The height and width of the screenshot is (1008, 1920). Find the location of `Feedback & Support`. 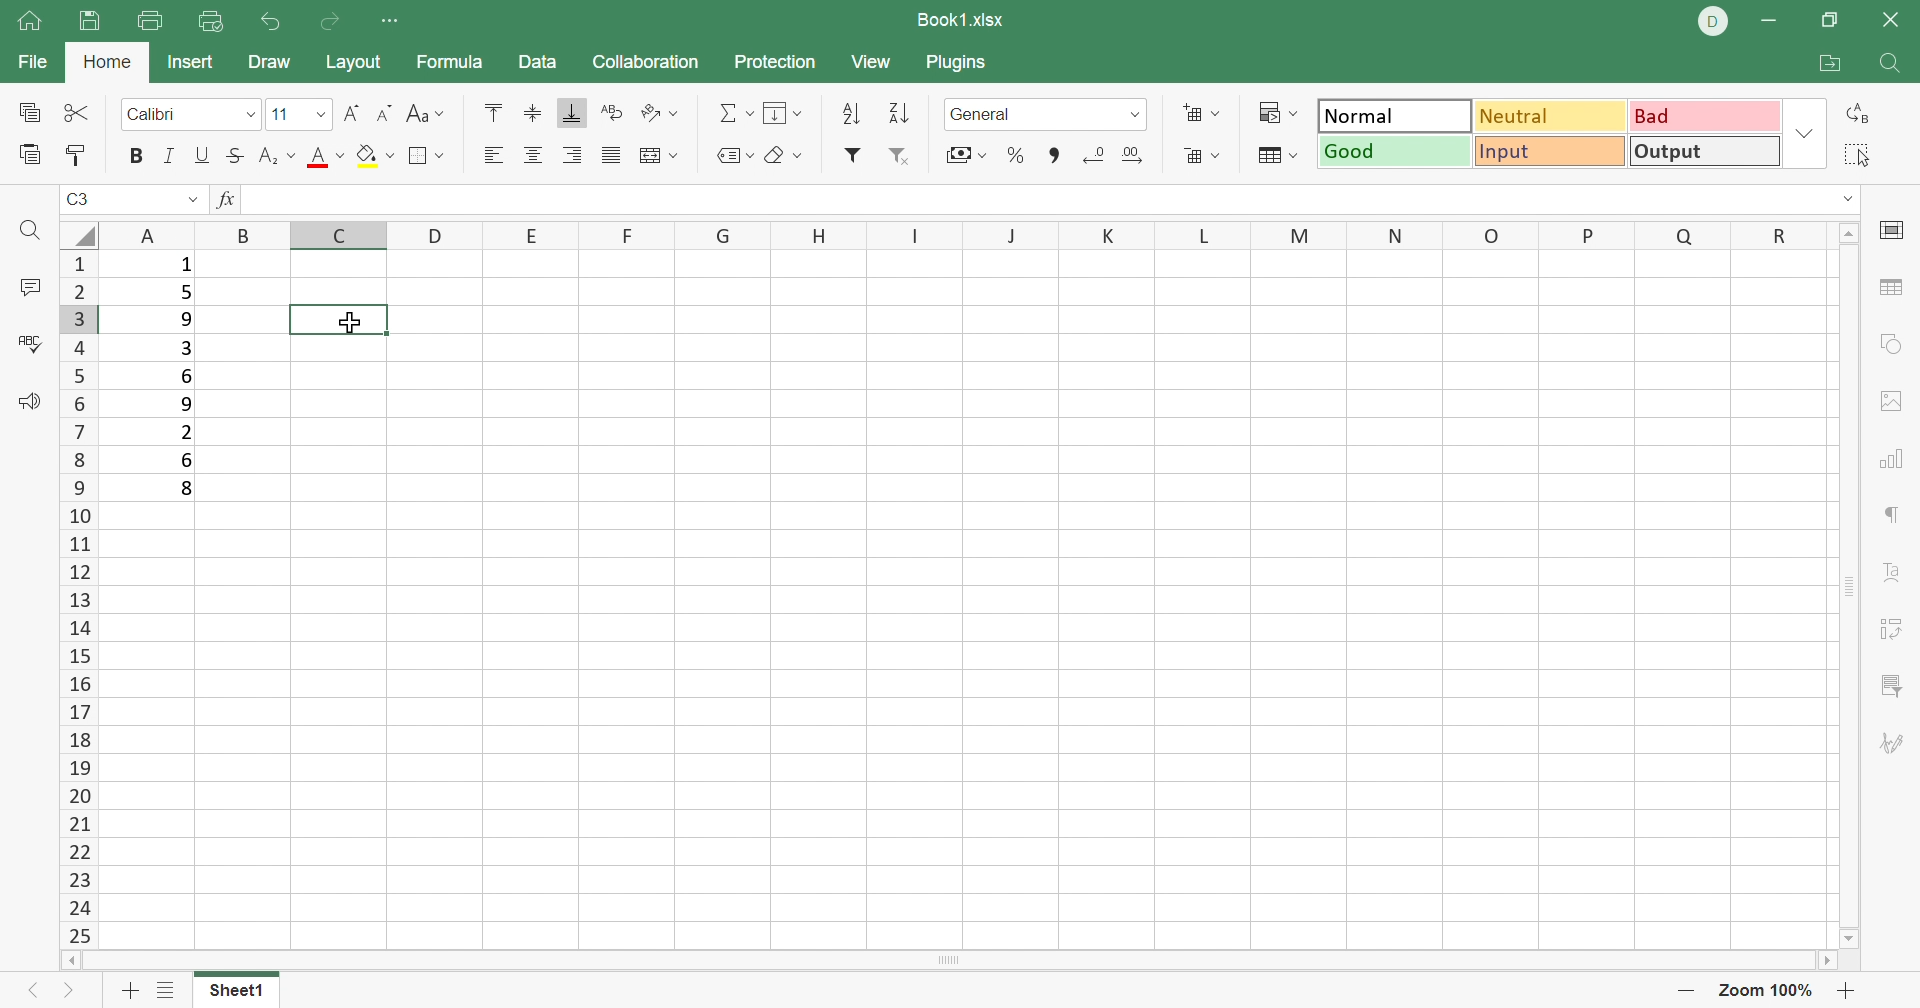

Feedback & Support is located at coordinates (29, 402).